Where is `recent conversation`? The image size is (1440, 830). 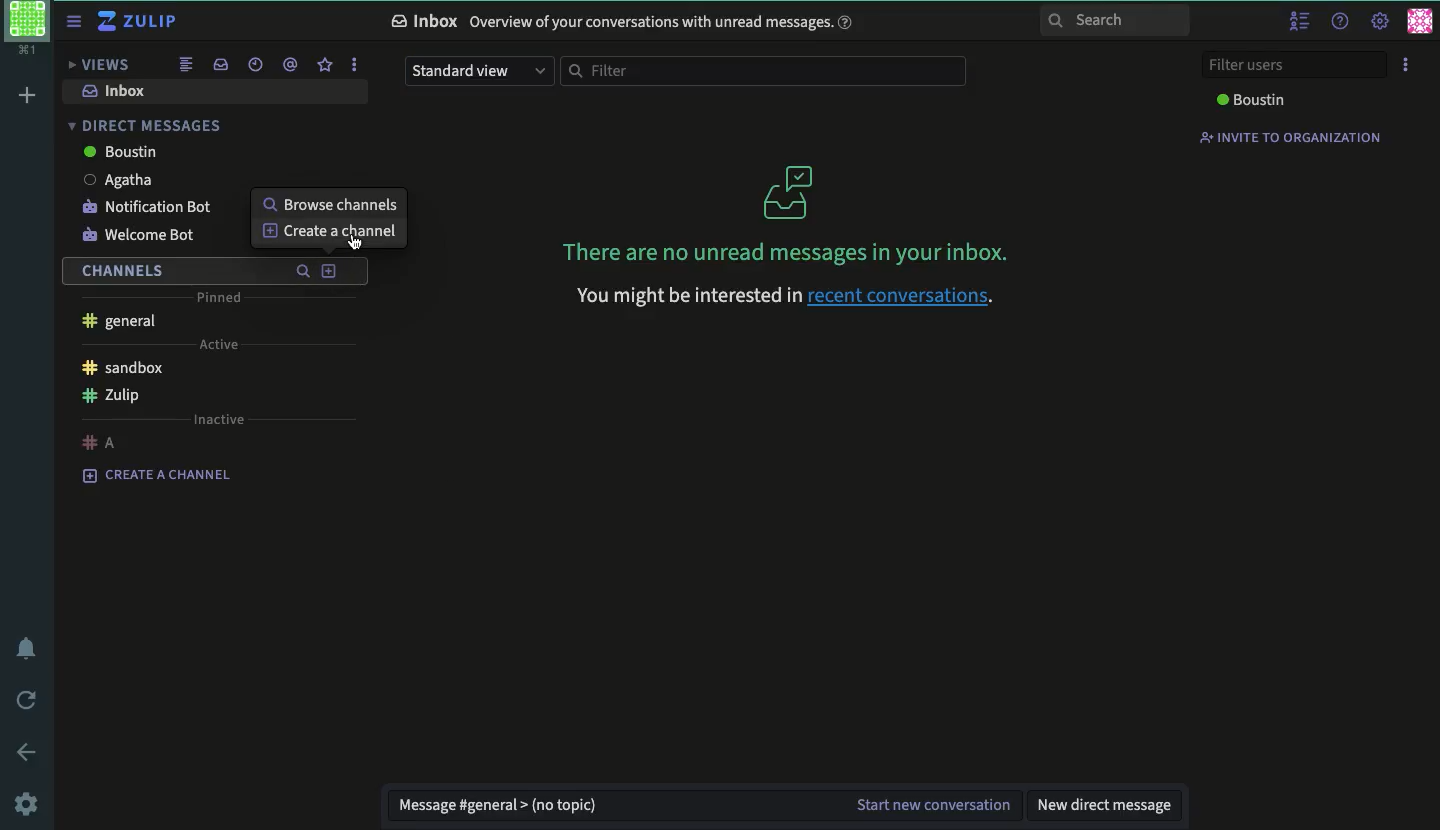 recent conversation is located at coordinates (254, 65).